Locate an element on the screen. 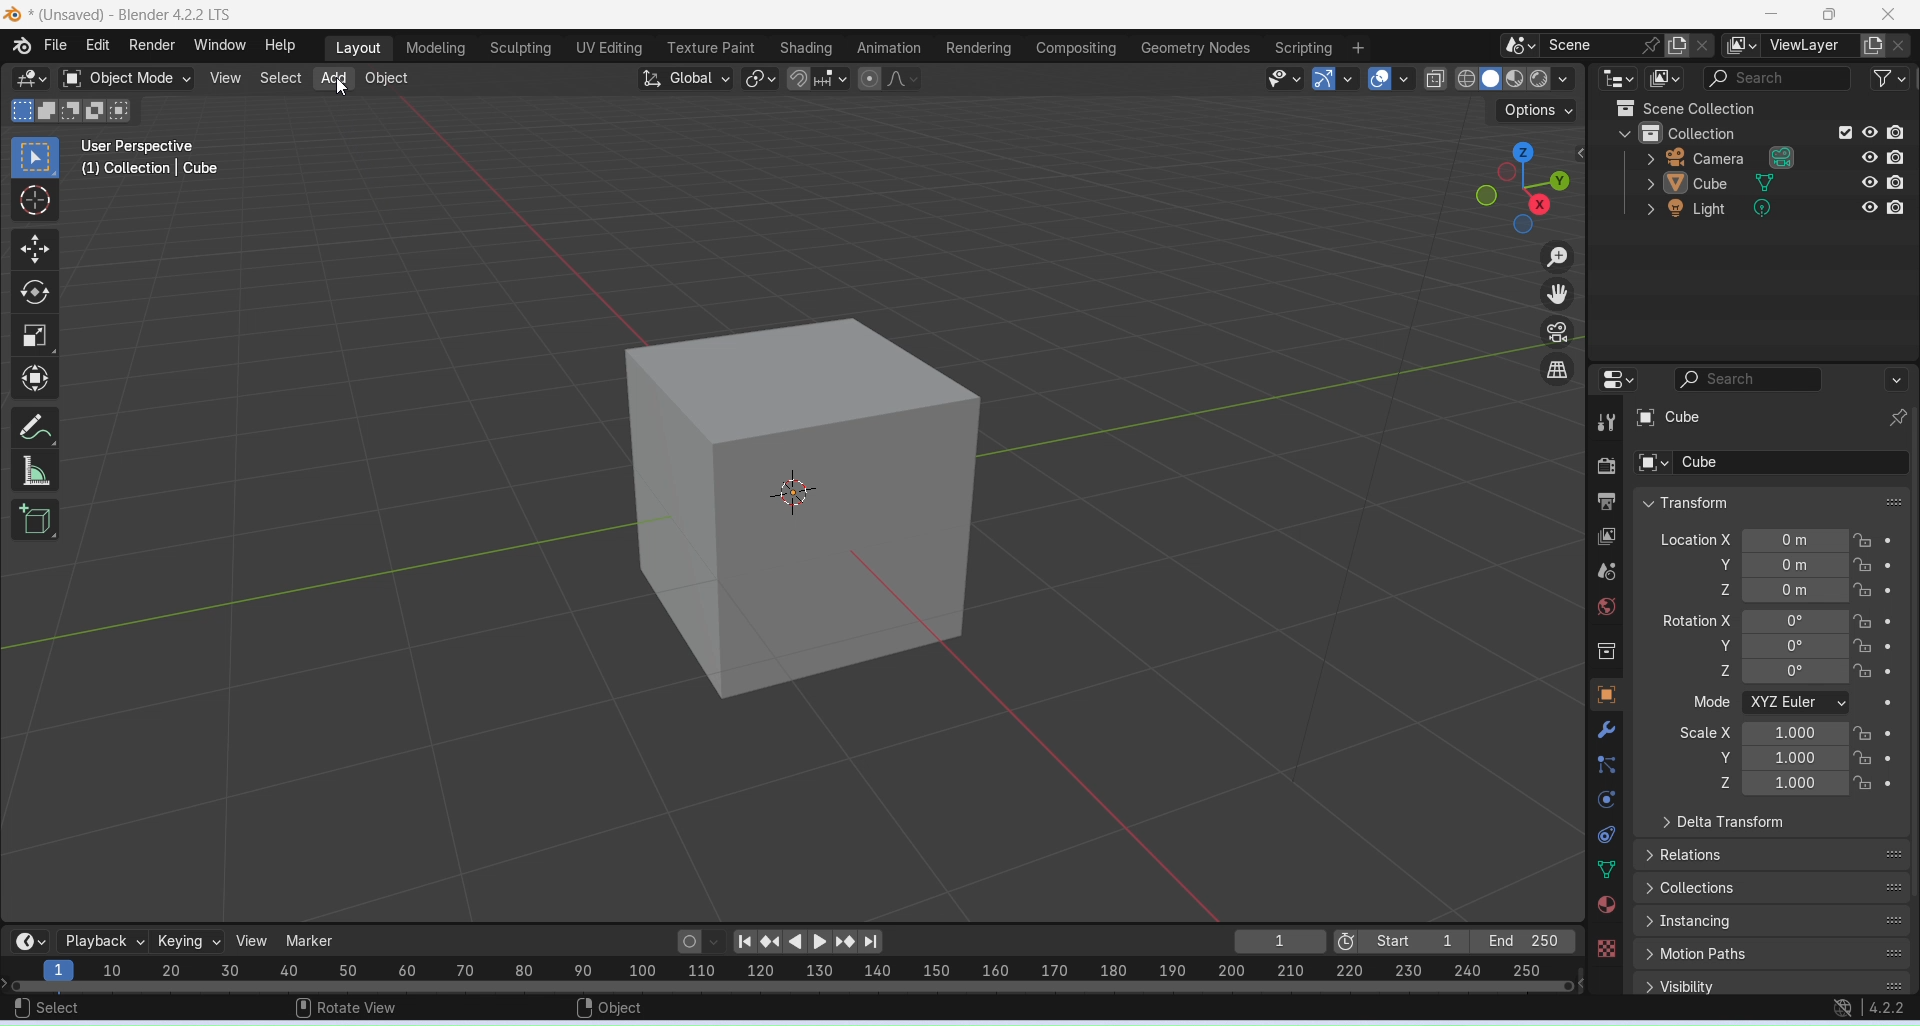 The height and width of the screenshot is (1026, 1920). Auto keying is located at coordinates (688, 940).